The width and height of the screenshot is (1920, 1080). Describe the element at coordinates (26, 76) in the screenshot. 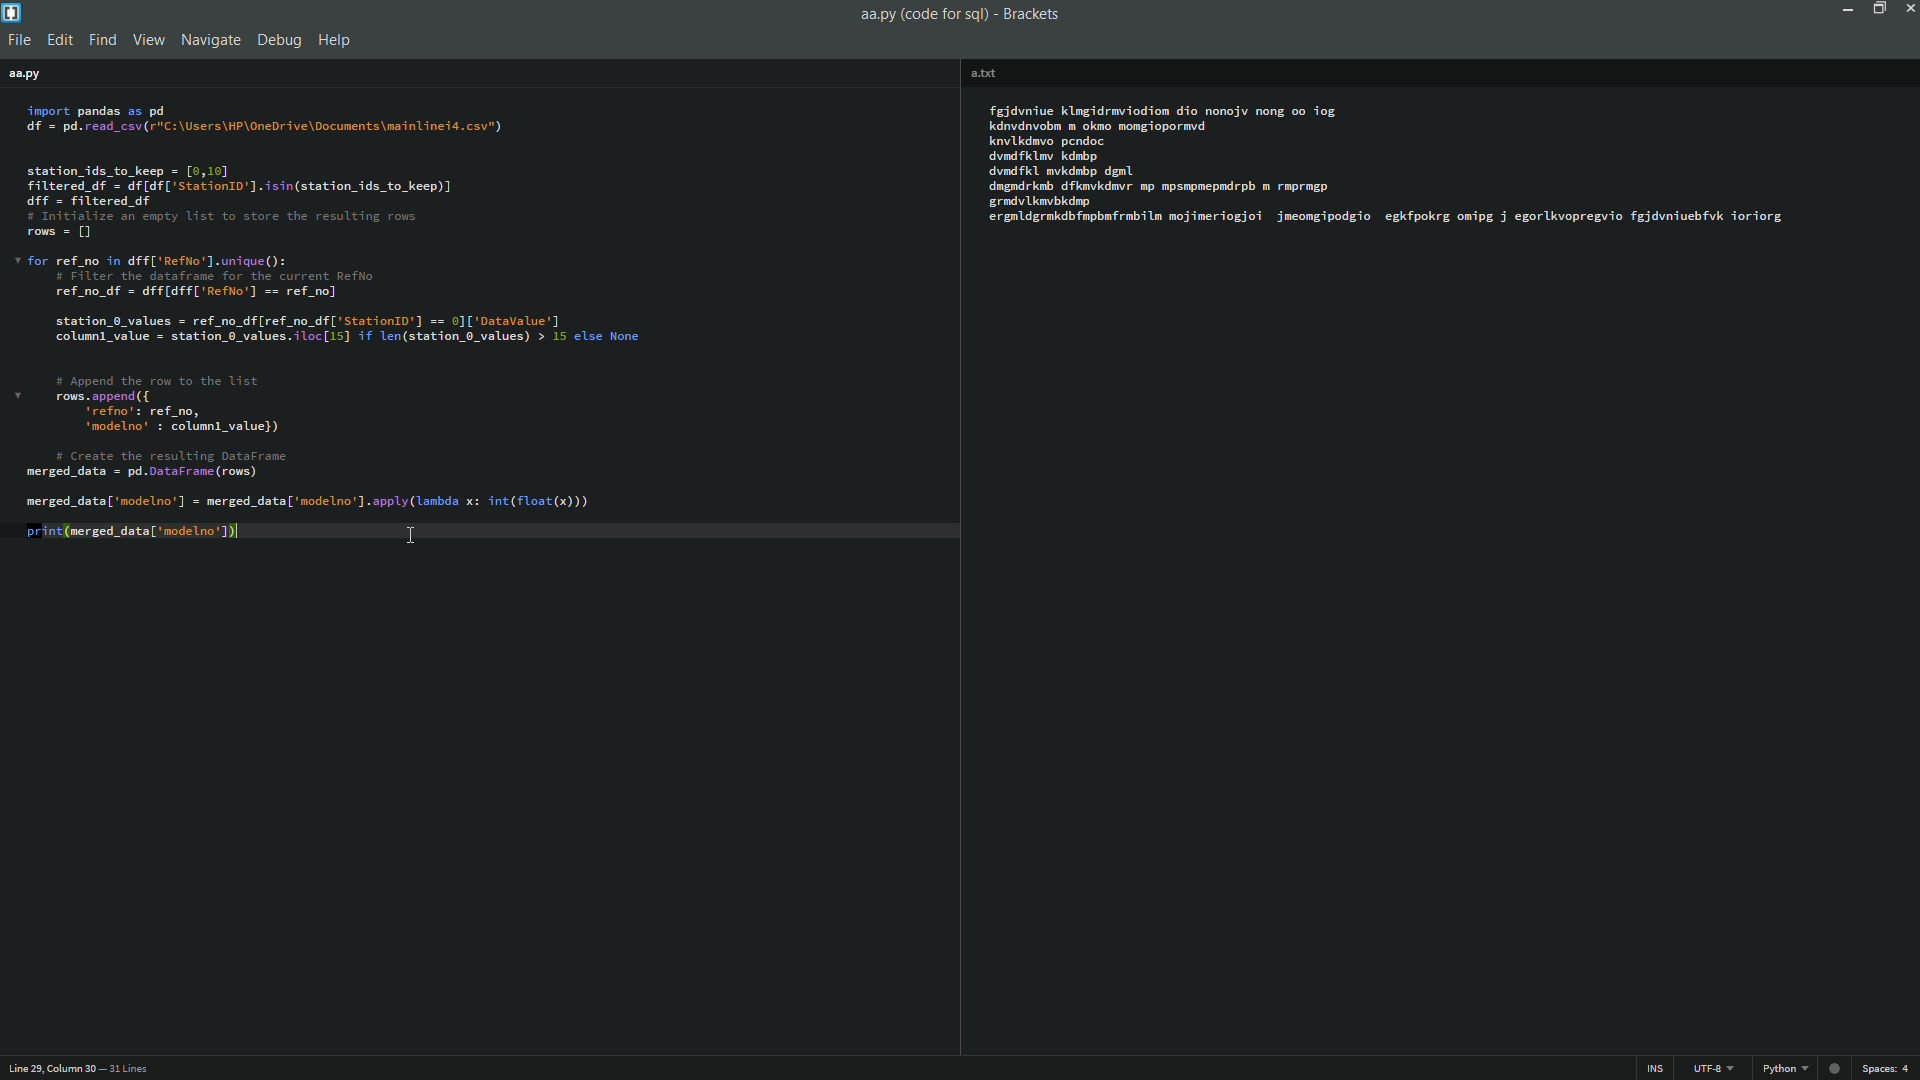

I see `file name` at that location.